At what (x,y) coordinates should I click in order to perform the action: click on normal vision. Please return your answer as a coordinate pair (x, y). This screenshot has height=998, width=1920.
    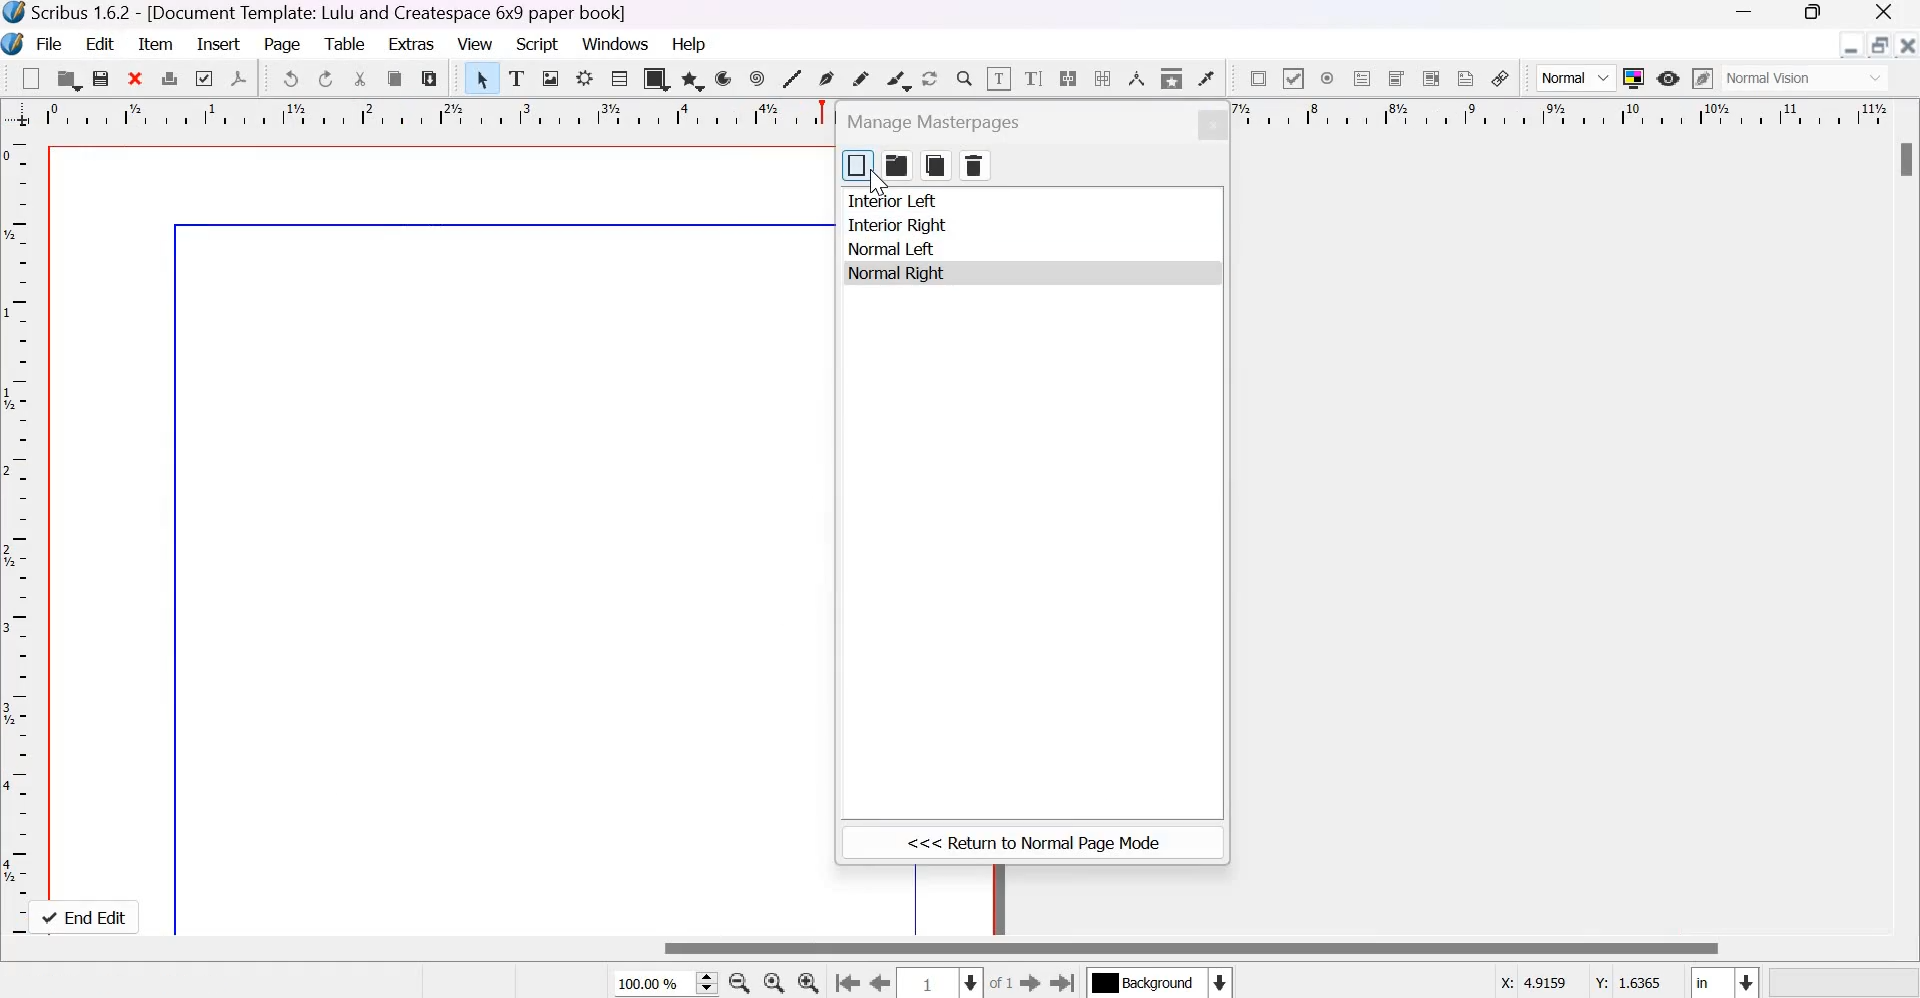
    Looking at the image, I should click on (1806, 78).